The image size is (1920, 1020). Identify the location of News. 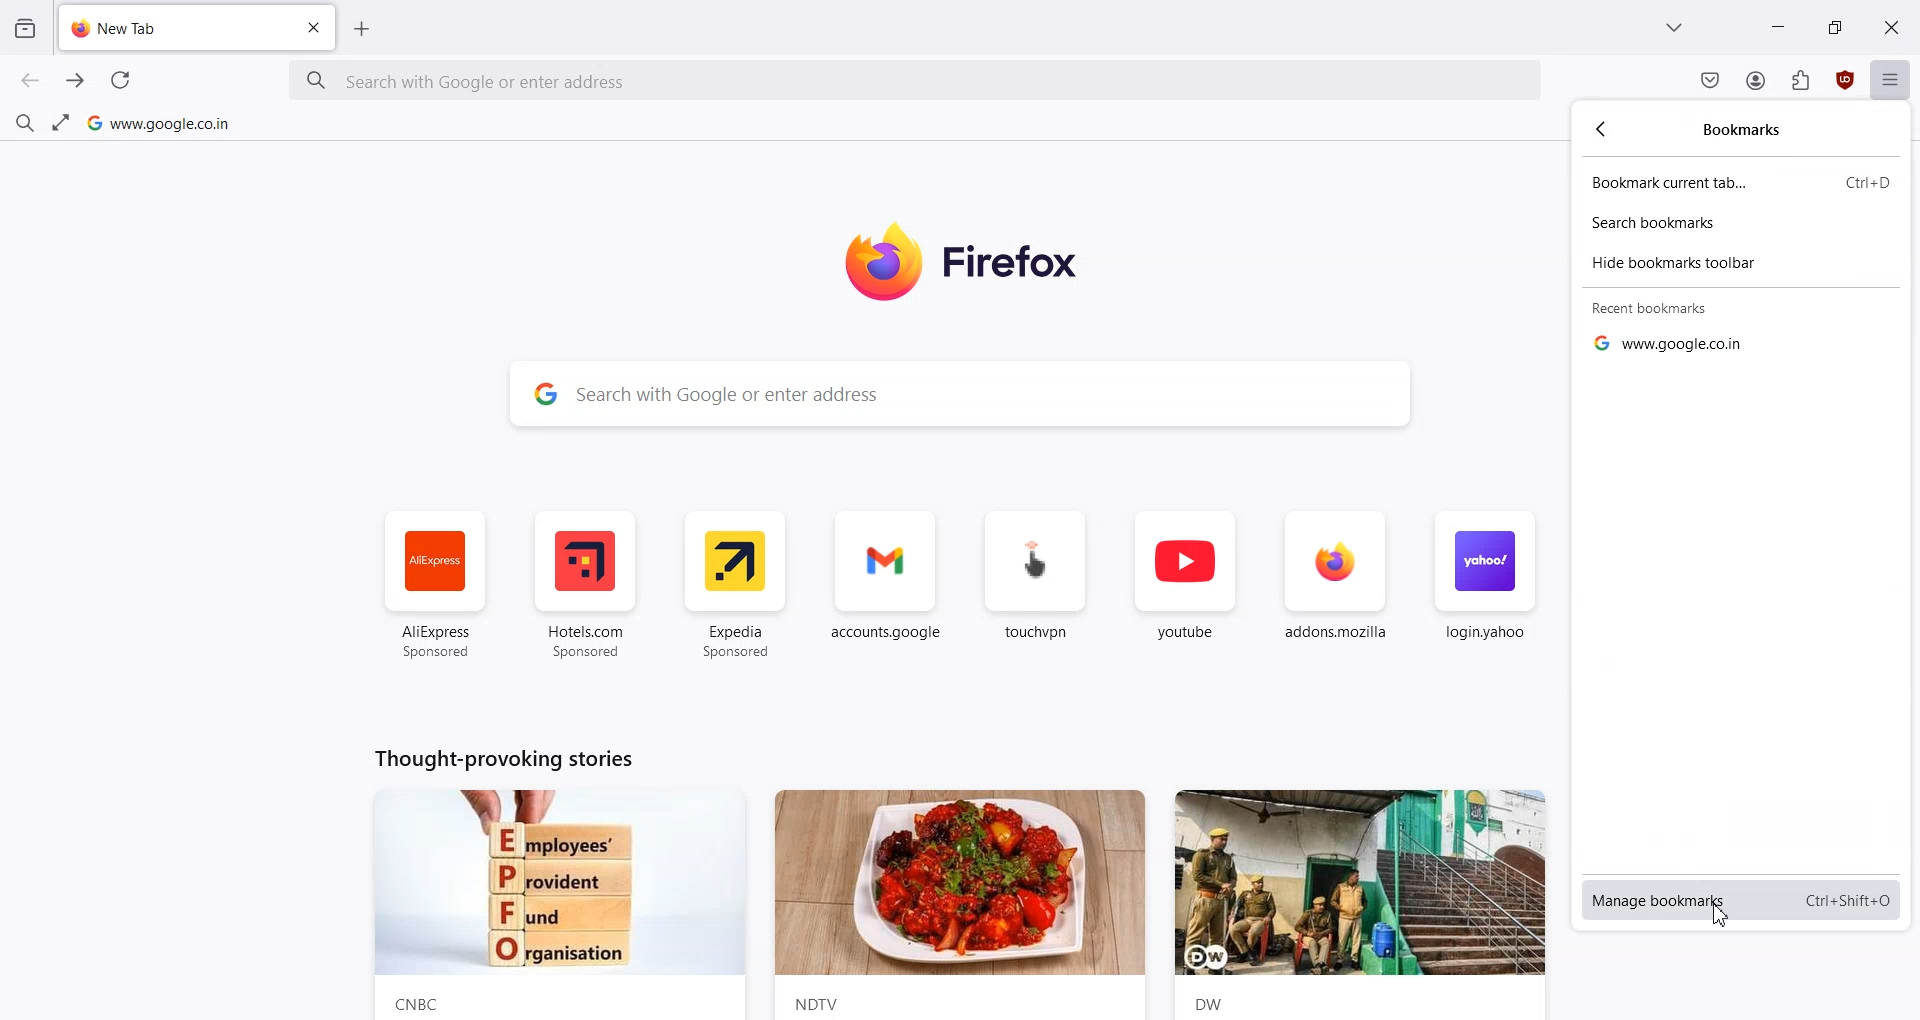
(960, 905).